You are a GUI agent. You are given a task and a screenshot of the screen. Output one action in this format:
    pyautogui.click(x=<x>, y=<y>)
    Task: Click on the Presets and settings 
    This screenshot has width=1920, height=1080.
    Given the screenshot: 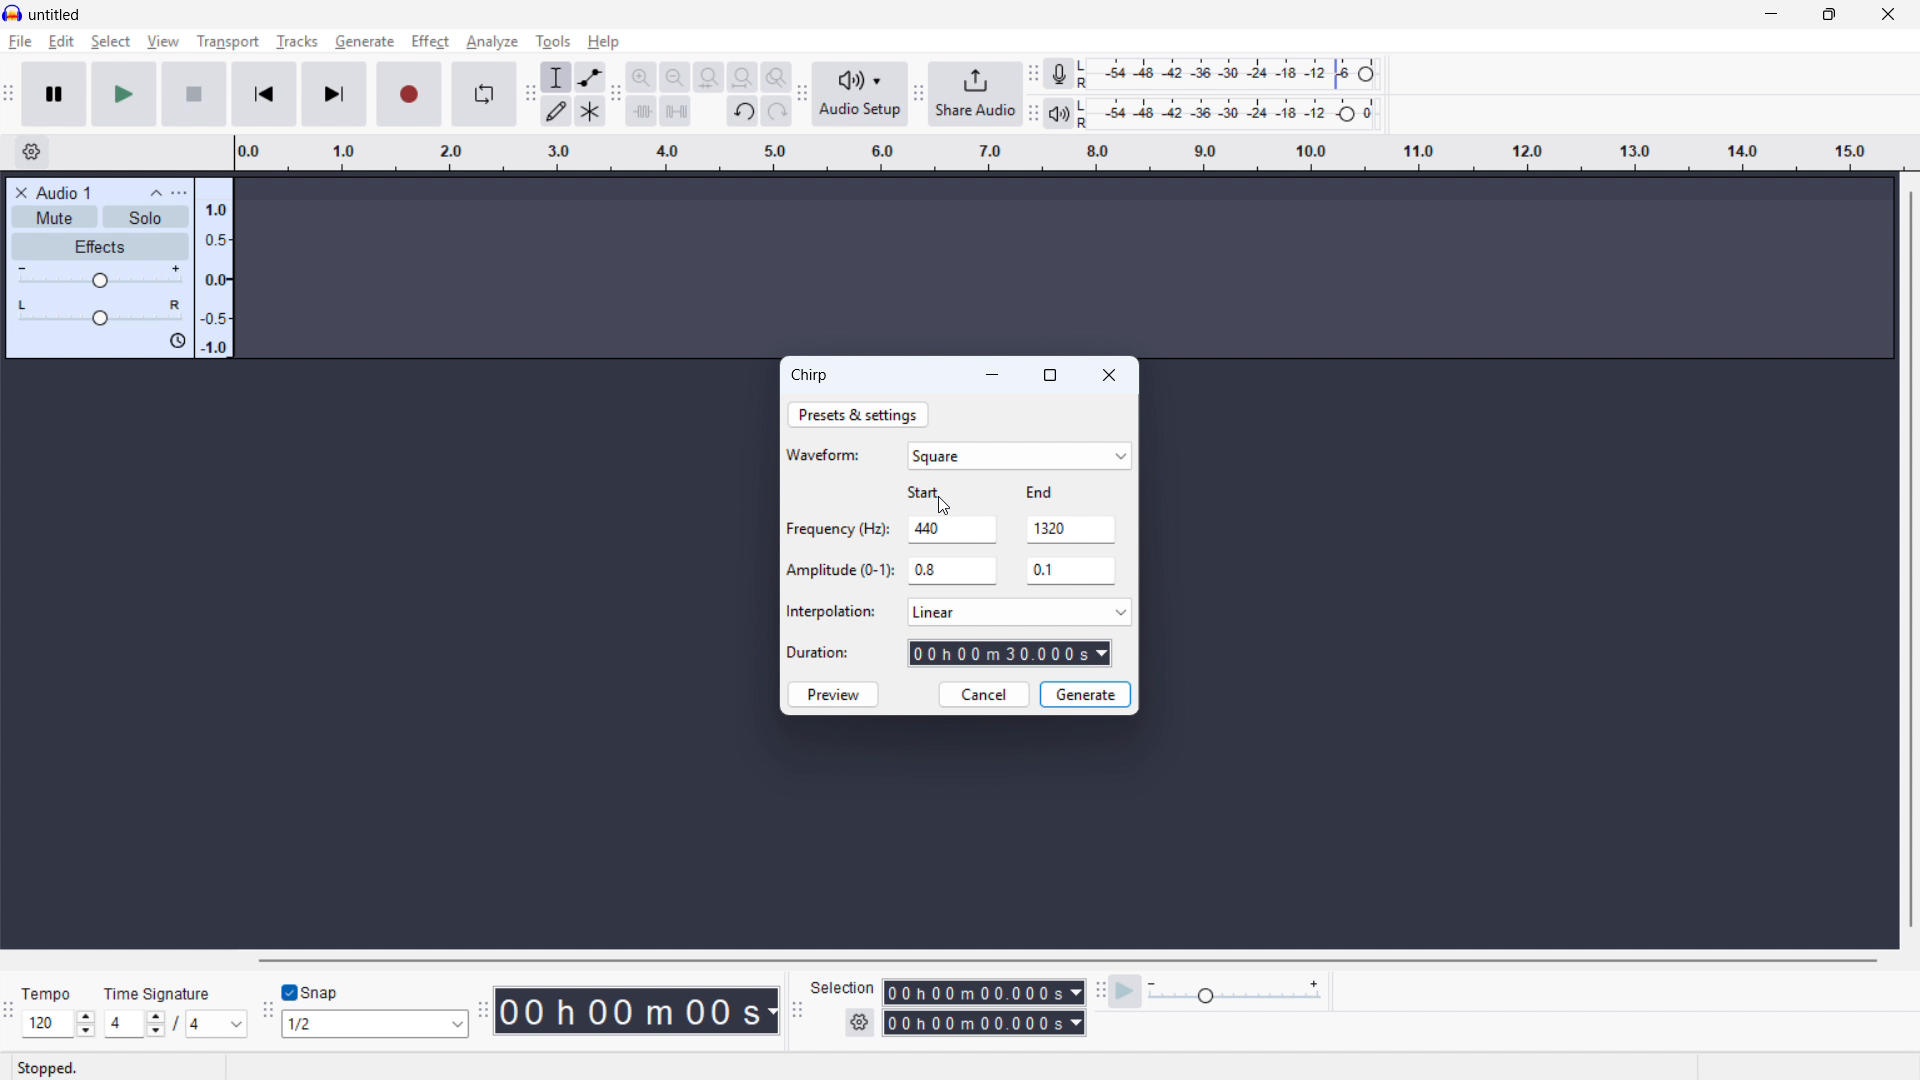 What is the action you would take?
    pyautogui.click(x=859, y=415)
    